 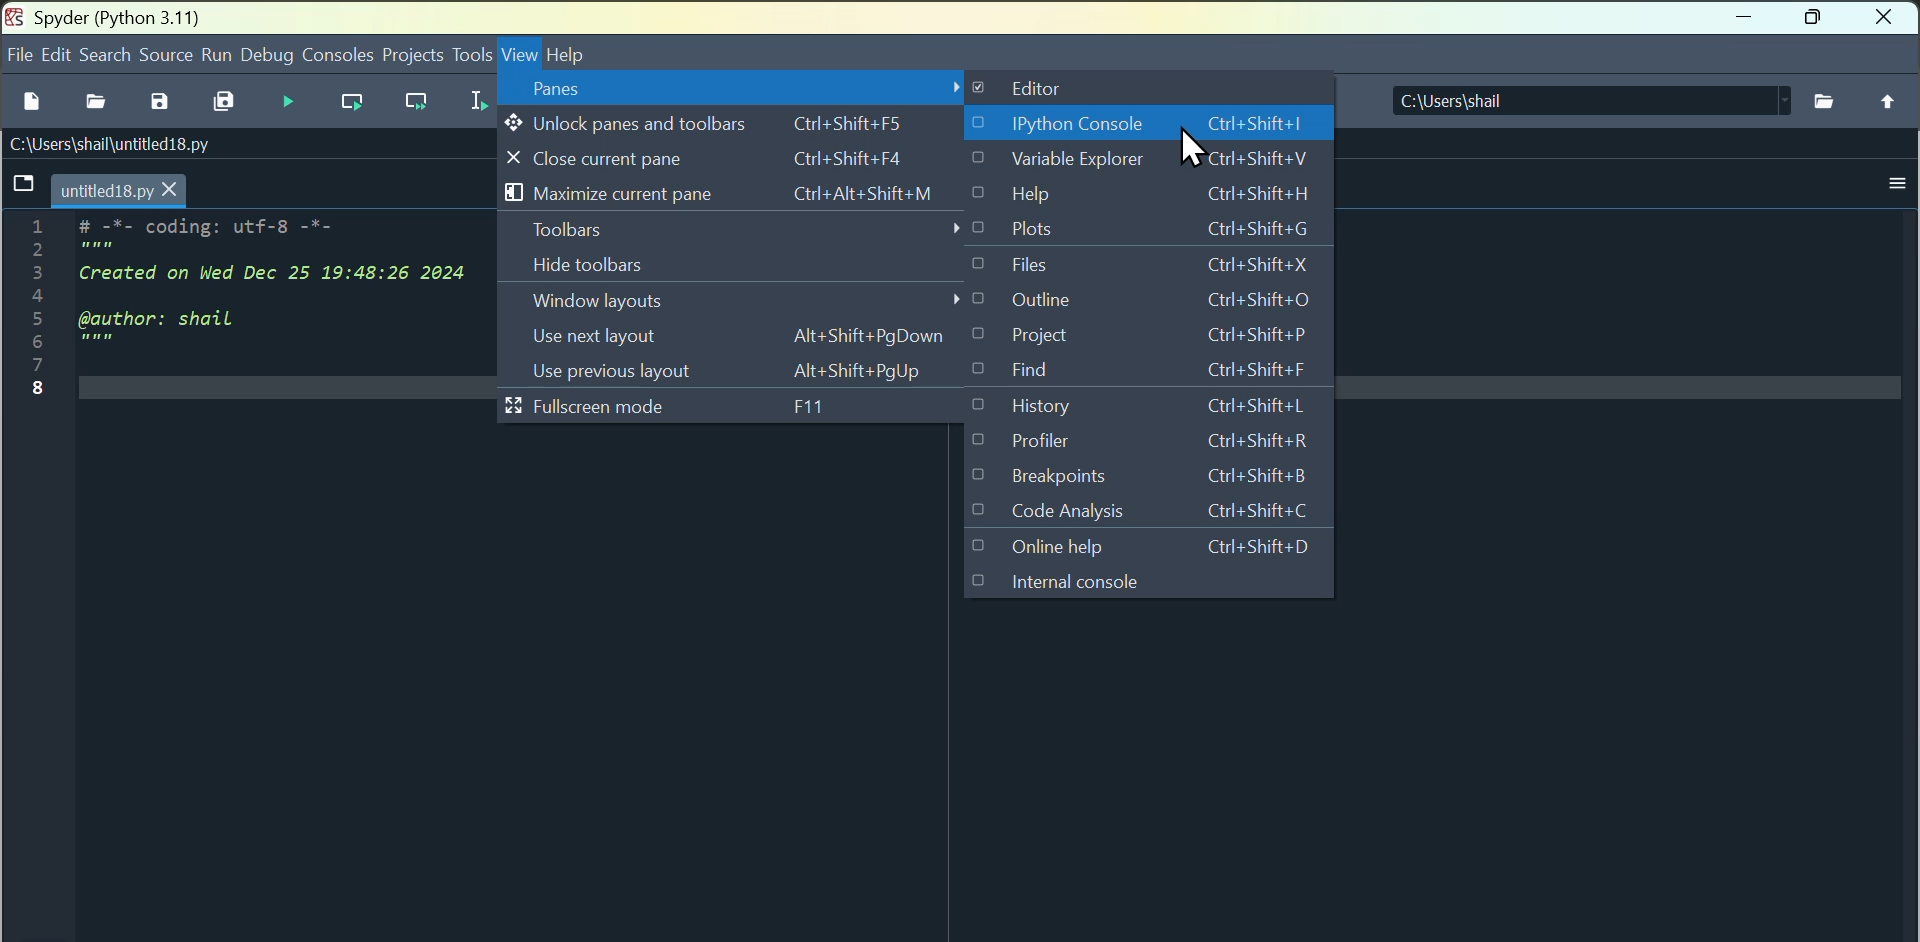 I want to click on help, so click(x=564, y=54).